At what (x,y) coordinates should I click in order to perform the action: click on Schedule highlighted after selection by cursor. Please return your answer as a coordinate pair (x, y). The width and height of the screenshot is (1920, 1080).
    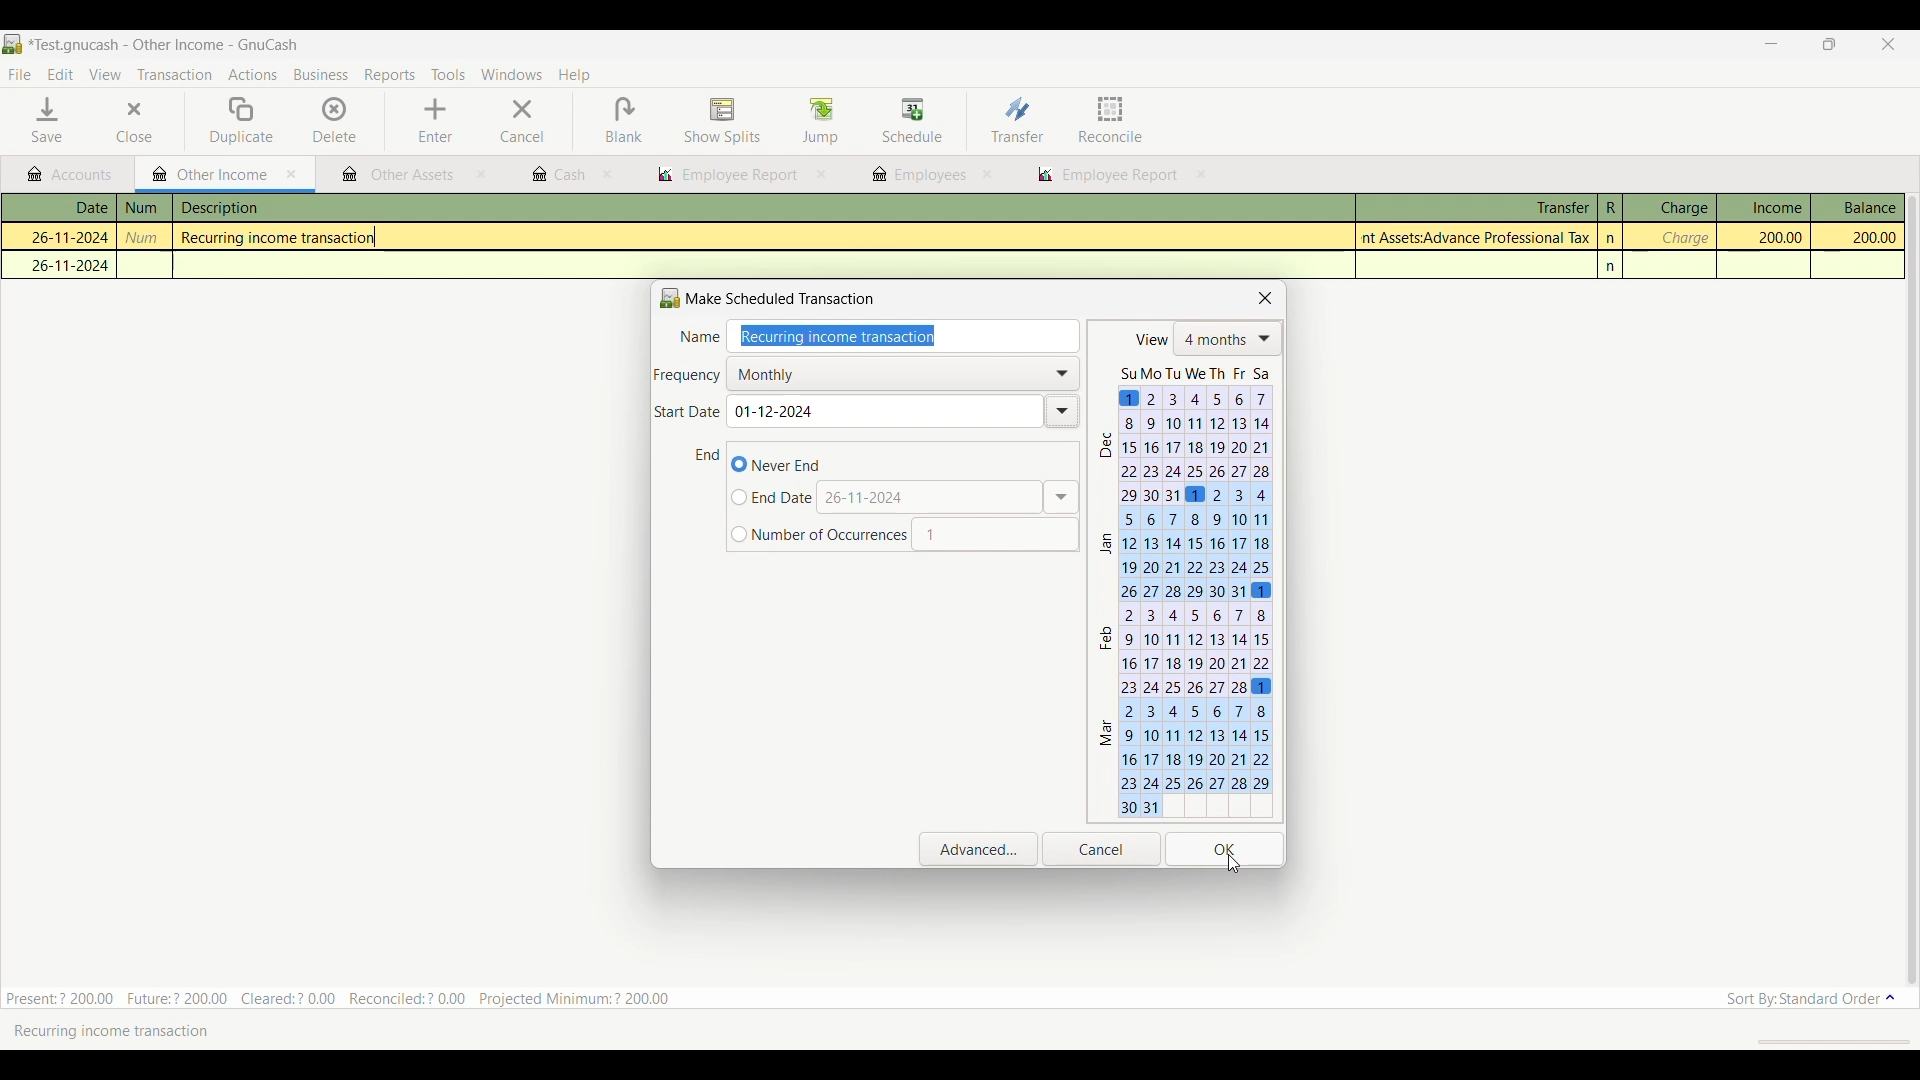
    Looking at the image, I should click on (913, 122).